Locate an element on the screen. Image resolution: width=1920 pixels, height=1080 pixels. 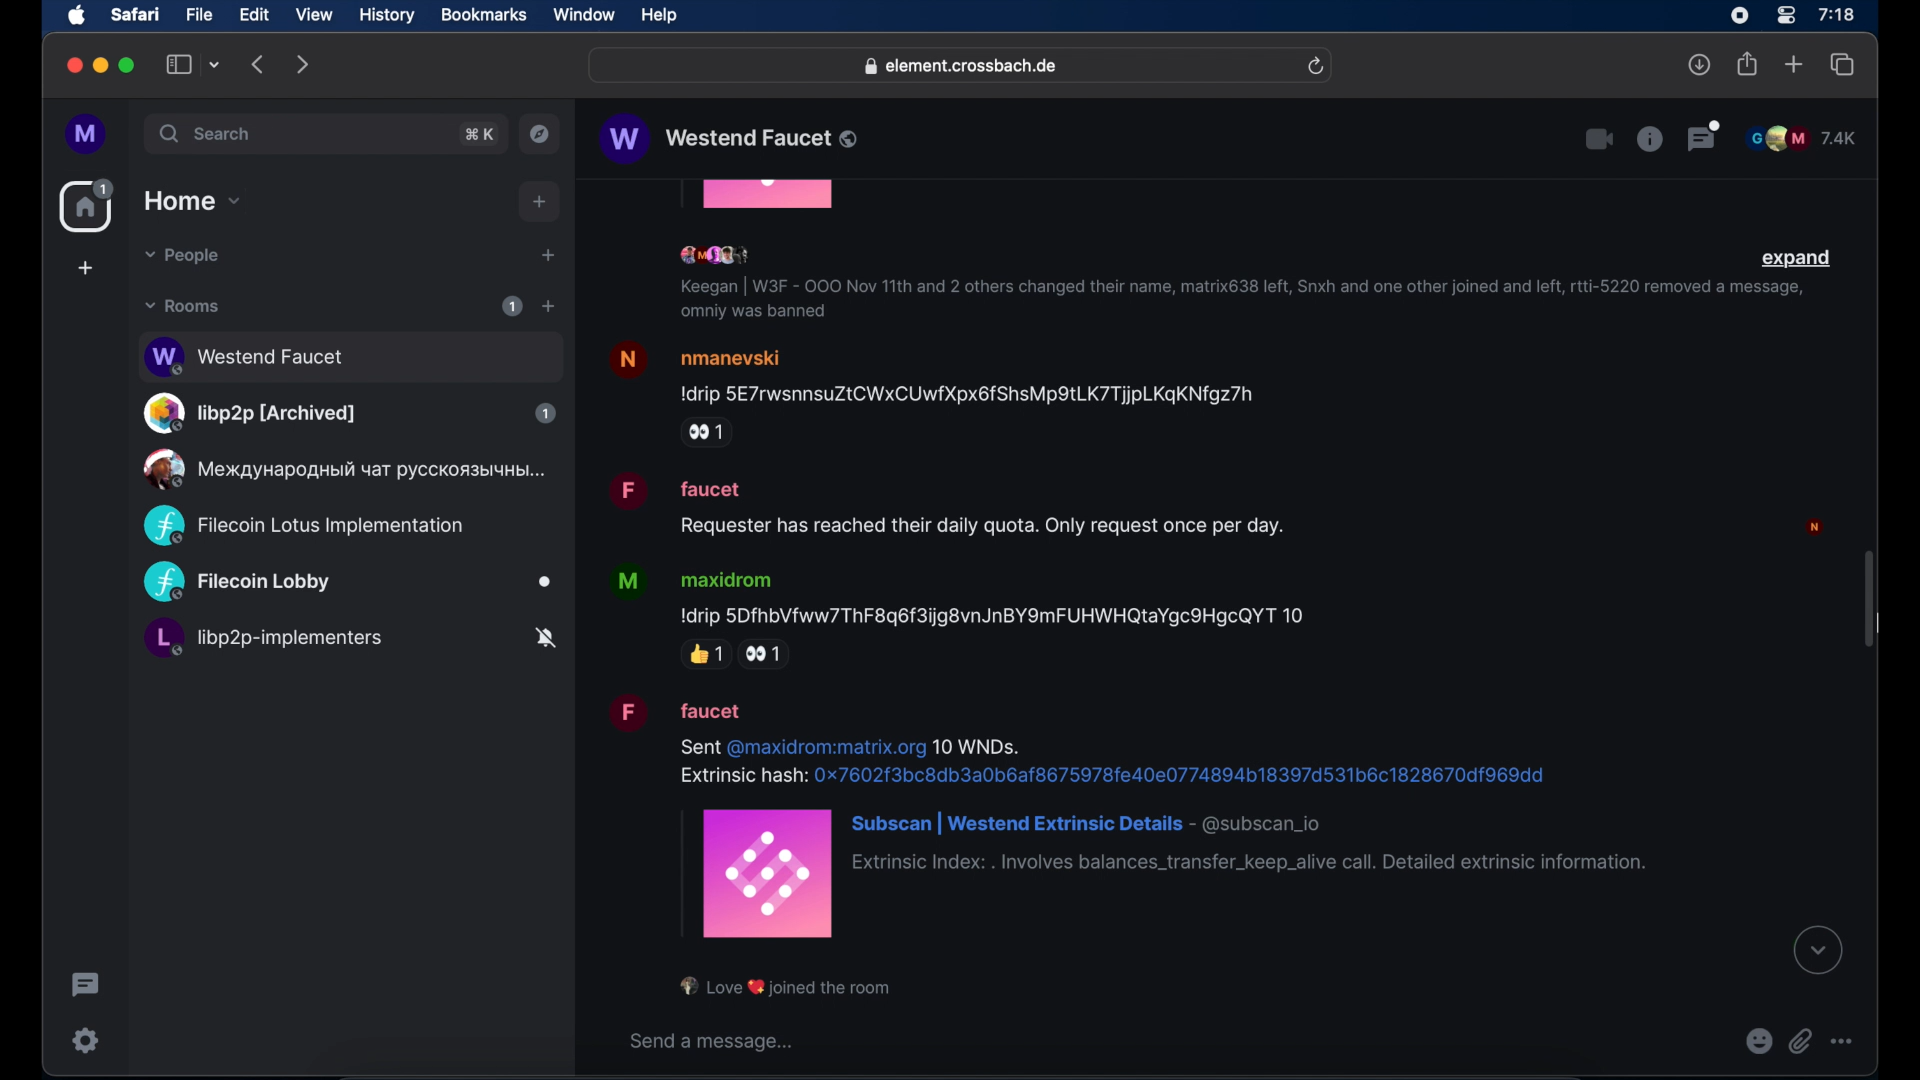
create space is located at coordinates (85, 268).